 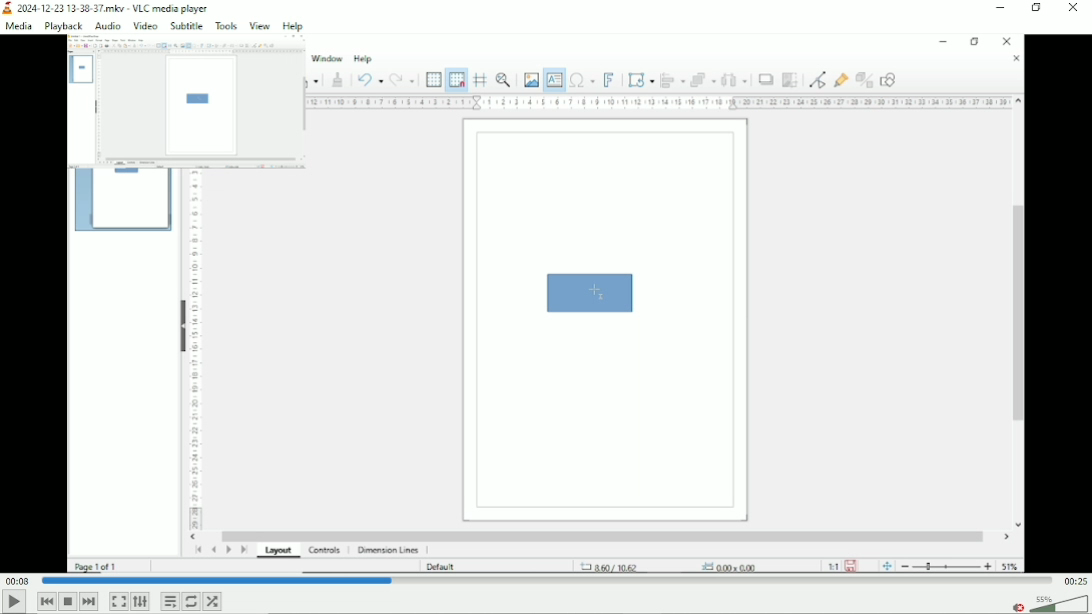 I want to click on Screenshot captured, so click(x=201, y=103).